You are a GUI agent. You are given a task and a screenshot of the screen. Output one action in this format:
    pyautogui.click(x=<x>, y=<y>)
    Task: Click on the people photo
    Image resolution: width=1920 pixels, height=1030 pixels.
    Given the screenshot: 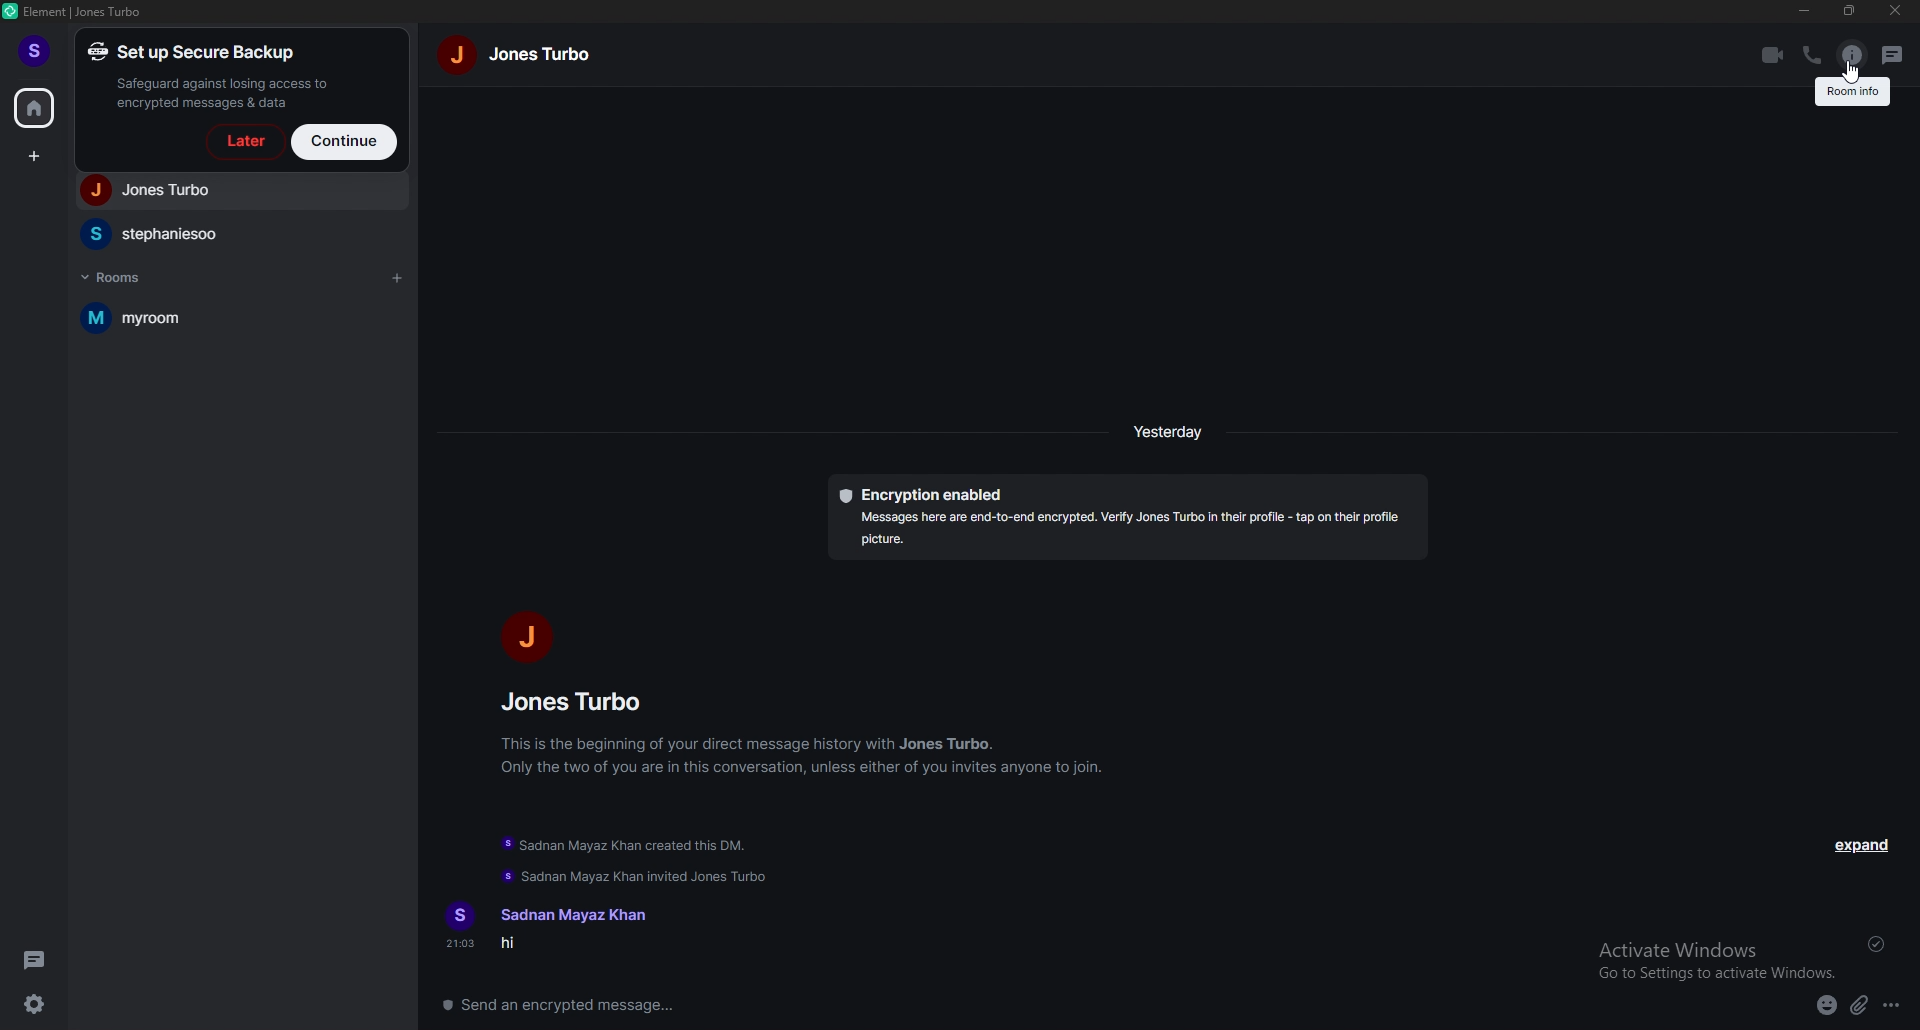 What is the action you would take?
    pyautogui.click(x=523, y=636)
    